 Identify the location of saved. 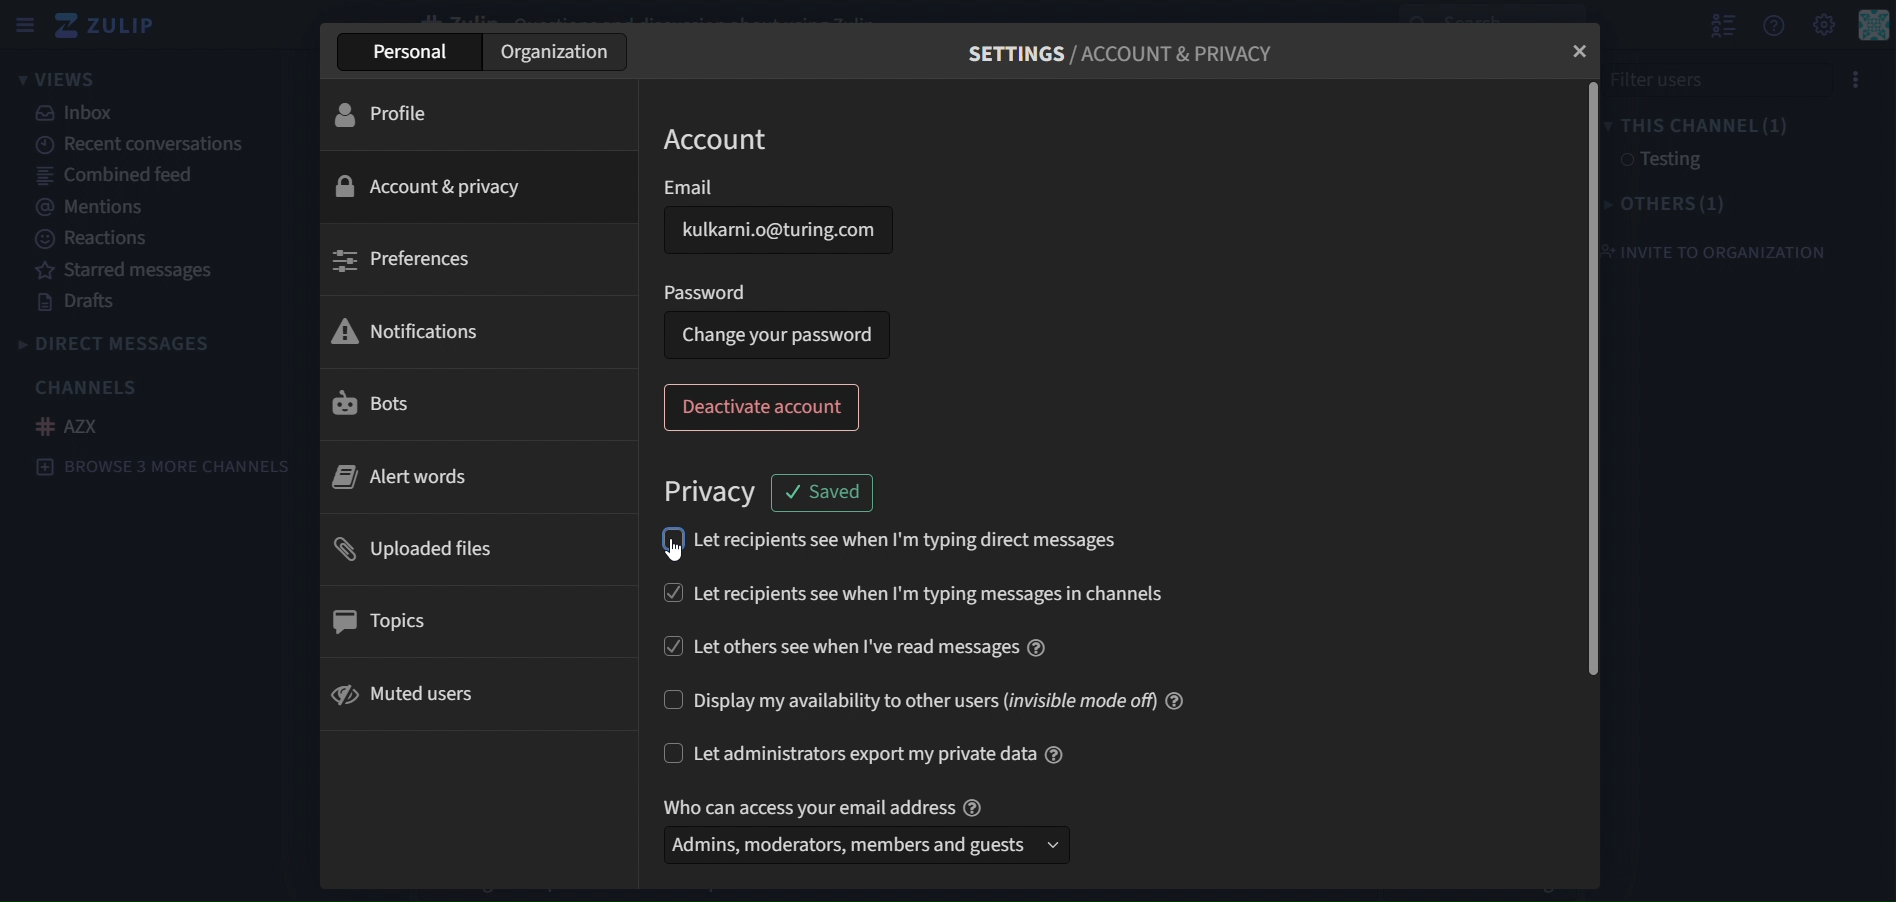
(825, 495).